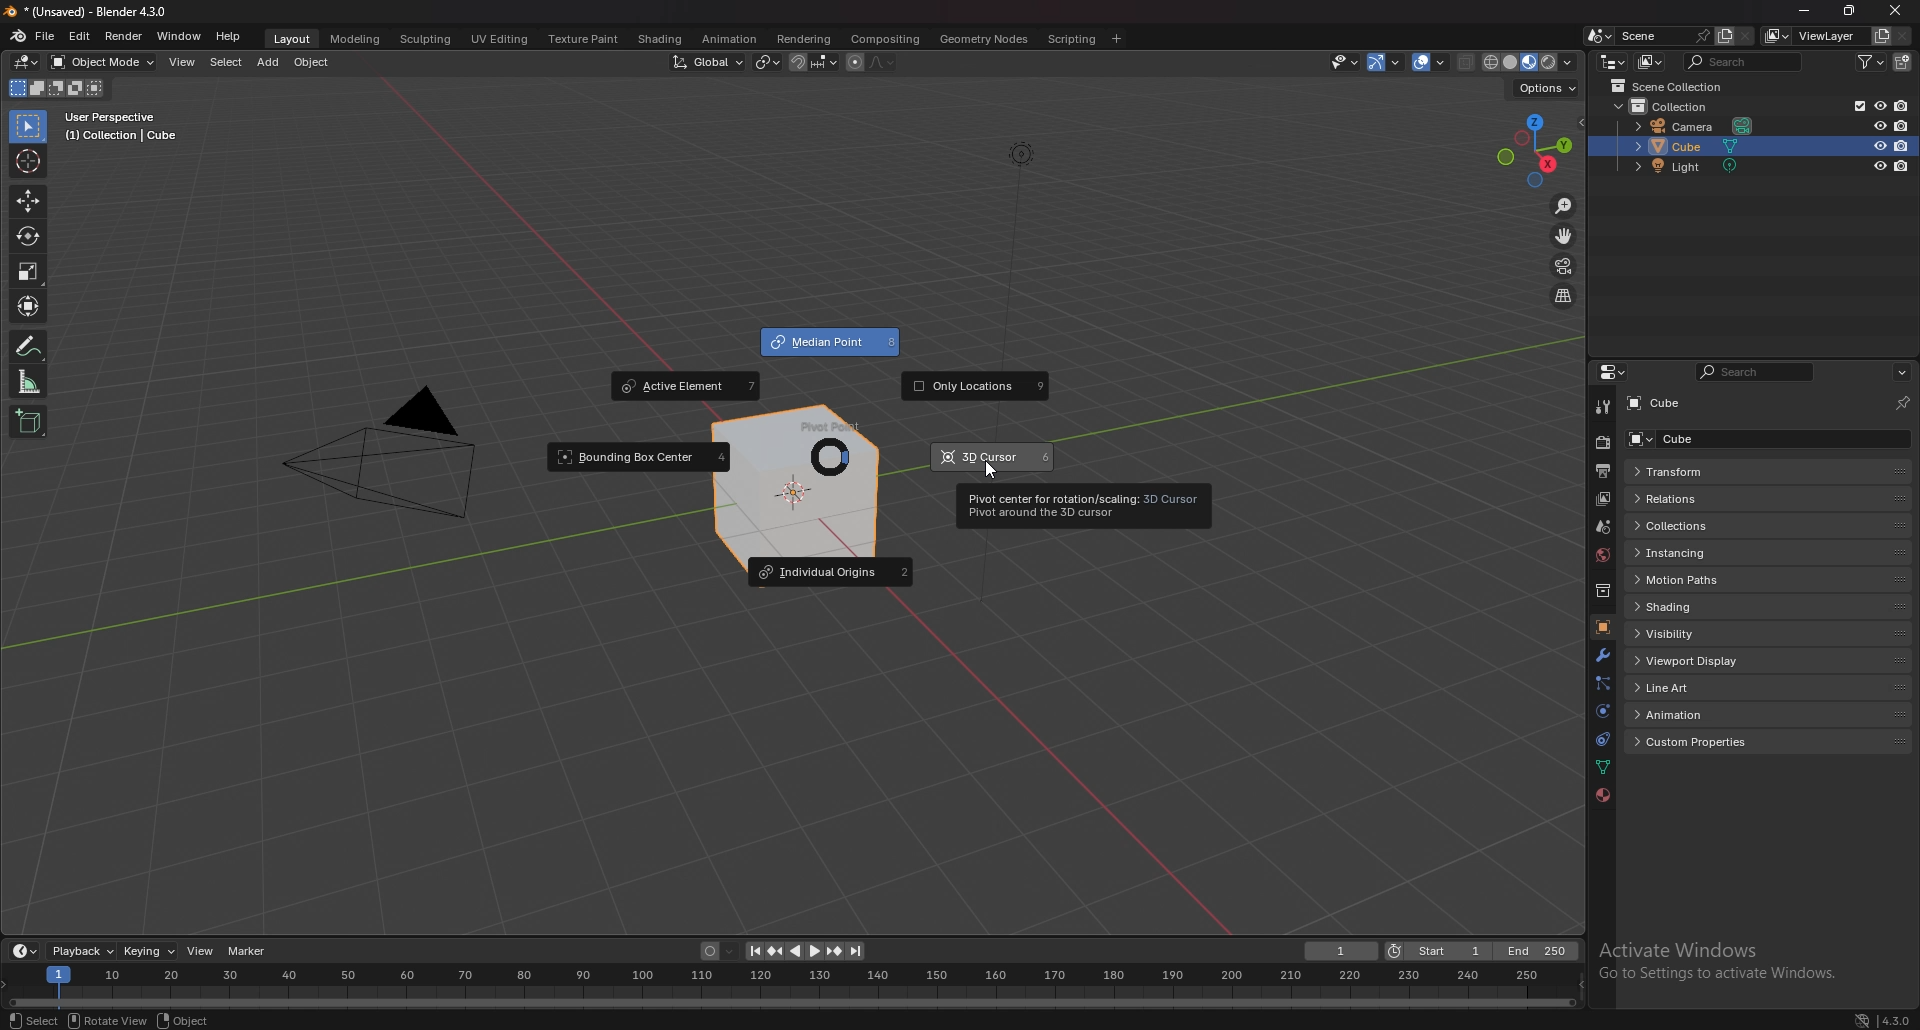  Describe the element at coordinates (1697, 689) in the screenshot. I see `line art` at that location.